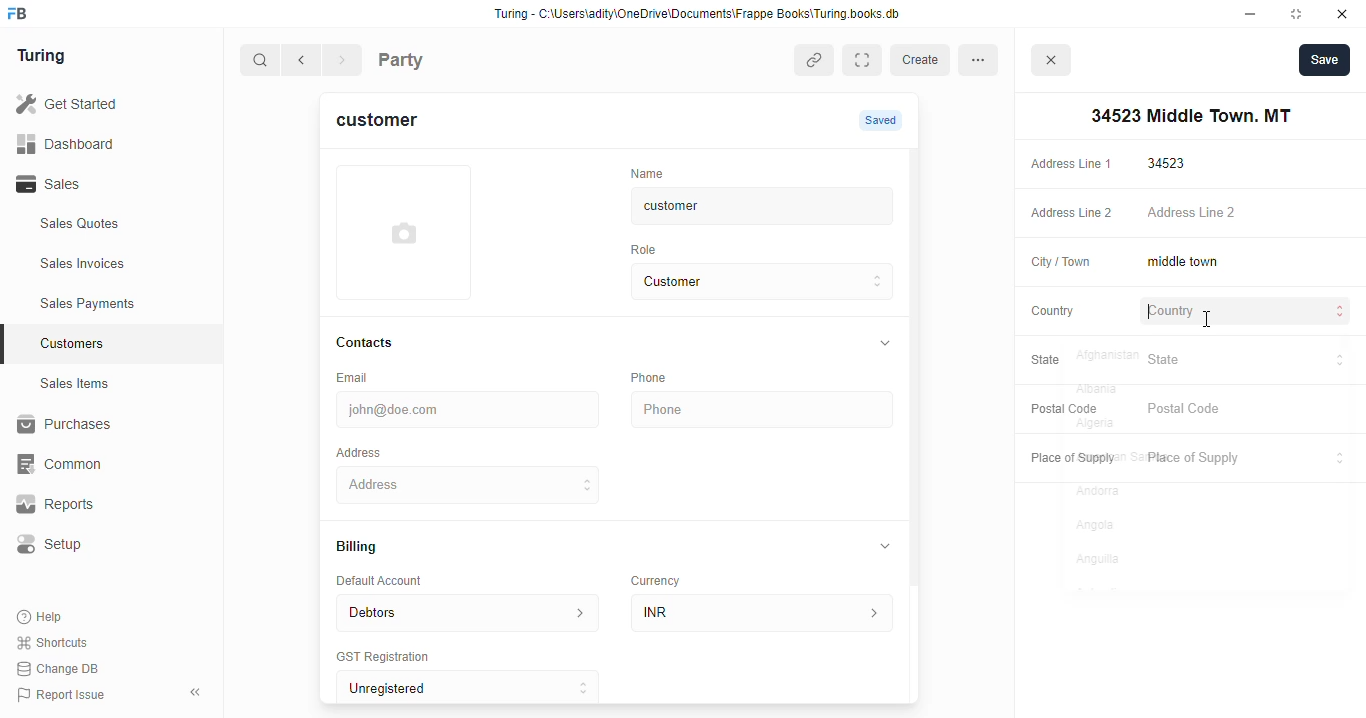 The height and width of the screenshot is (718, 1366). I want to click on collapse, so click(886, 545).